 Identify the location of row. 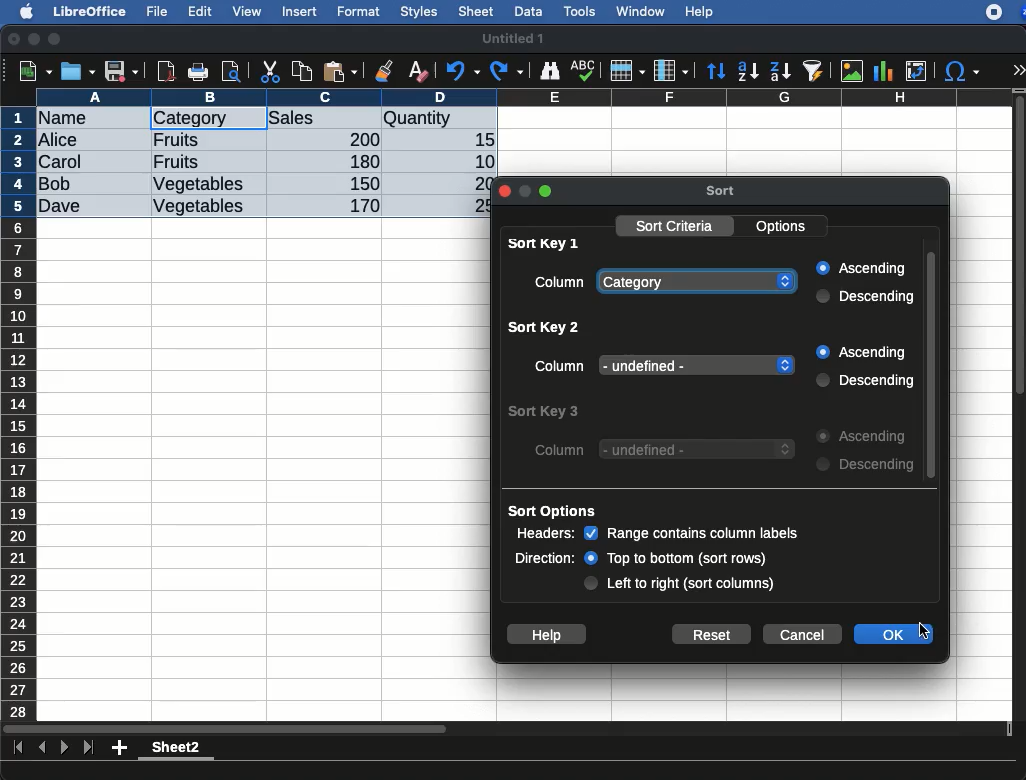
(626, 71).